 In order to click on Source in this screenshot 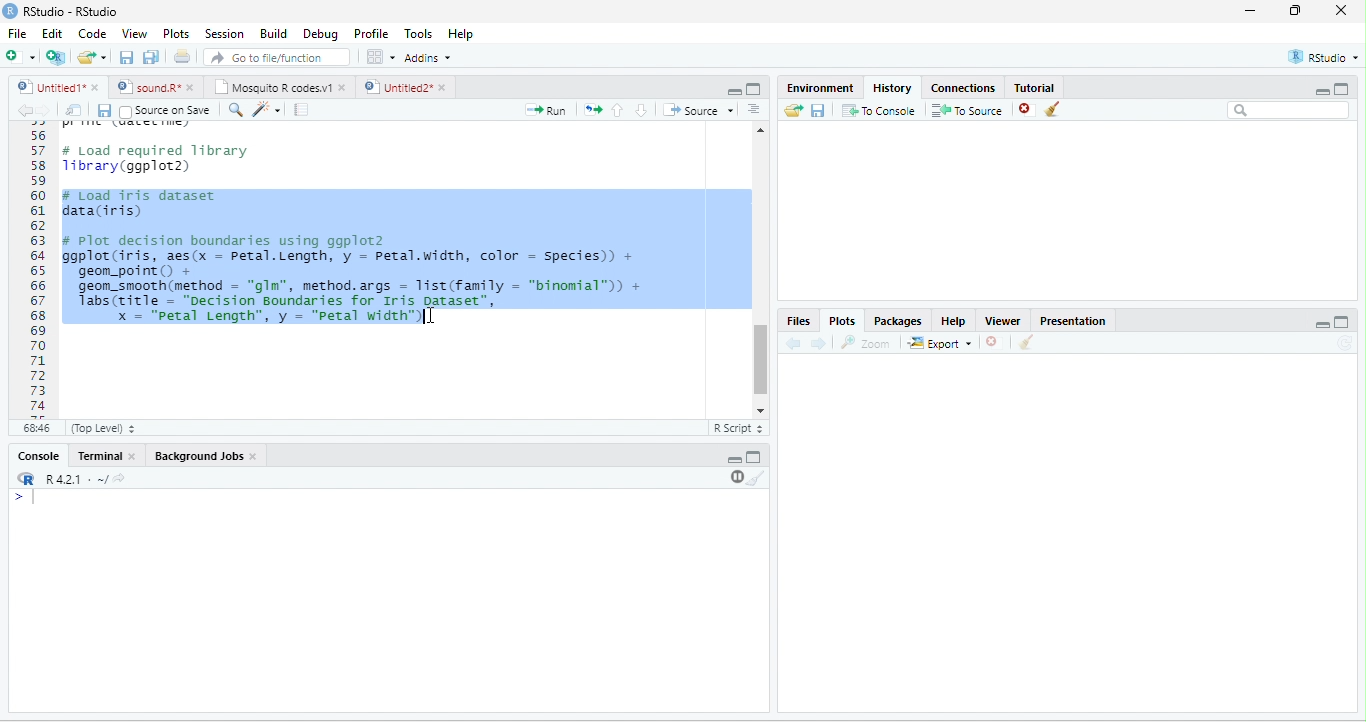, I will do `click(698, 110)`.